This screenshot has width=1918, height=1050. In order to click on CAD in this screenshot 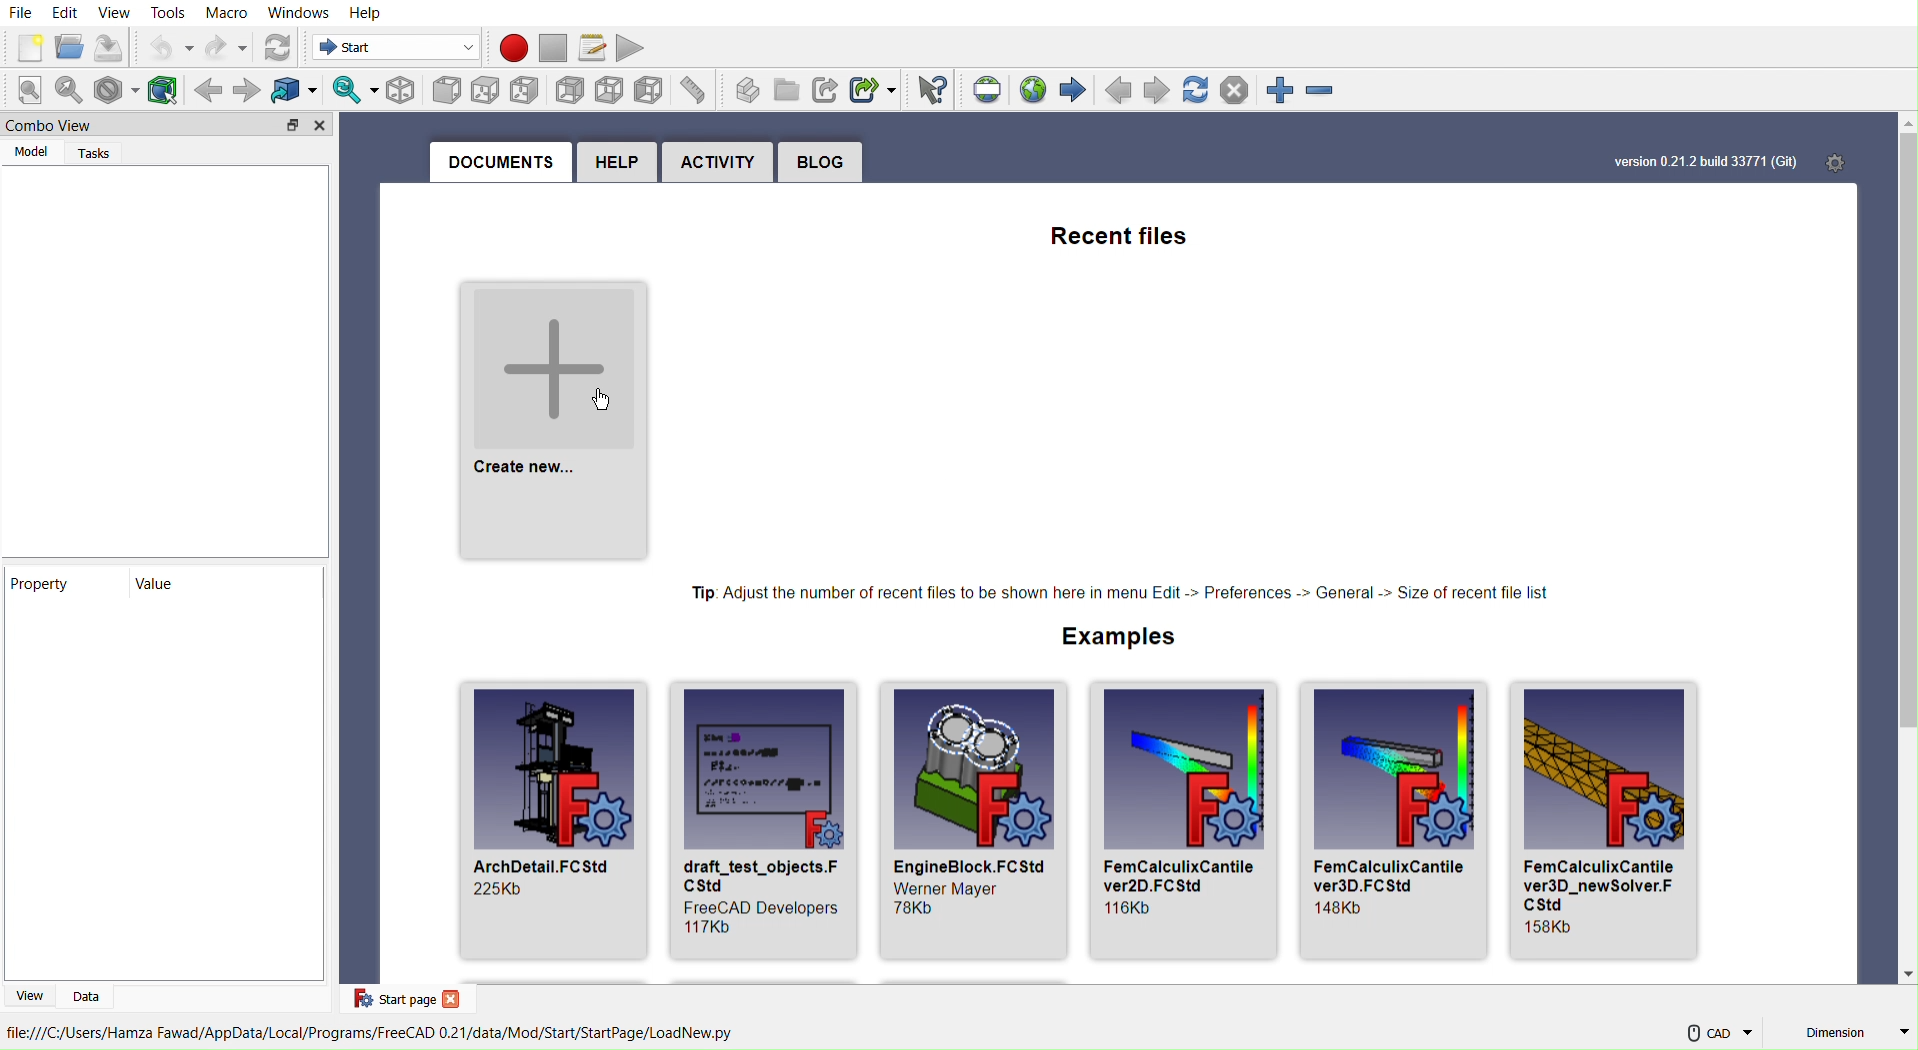, I will do `click(1717, 1034)`.